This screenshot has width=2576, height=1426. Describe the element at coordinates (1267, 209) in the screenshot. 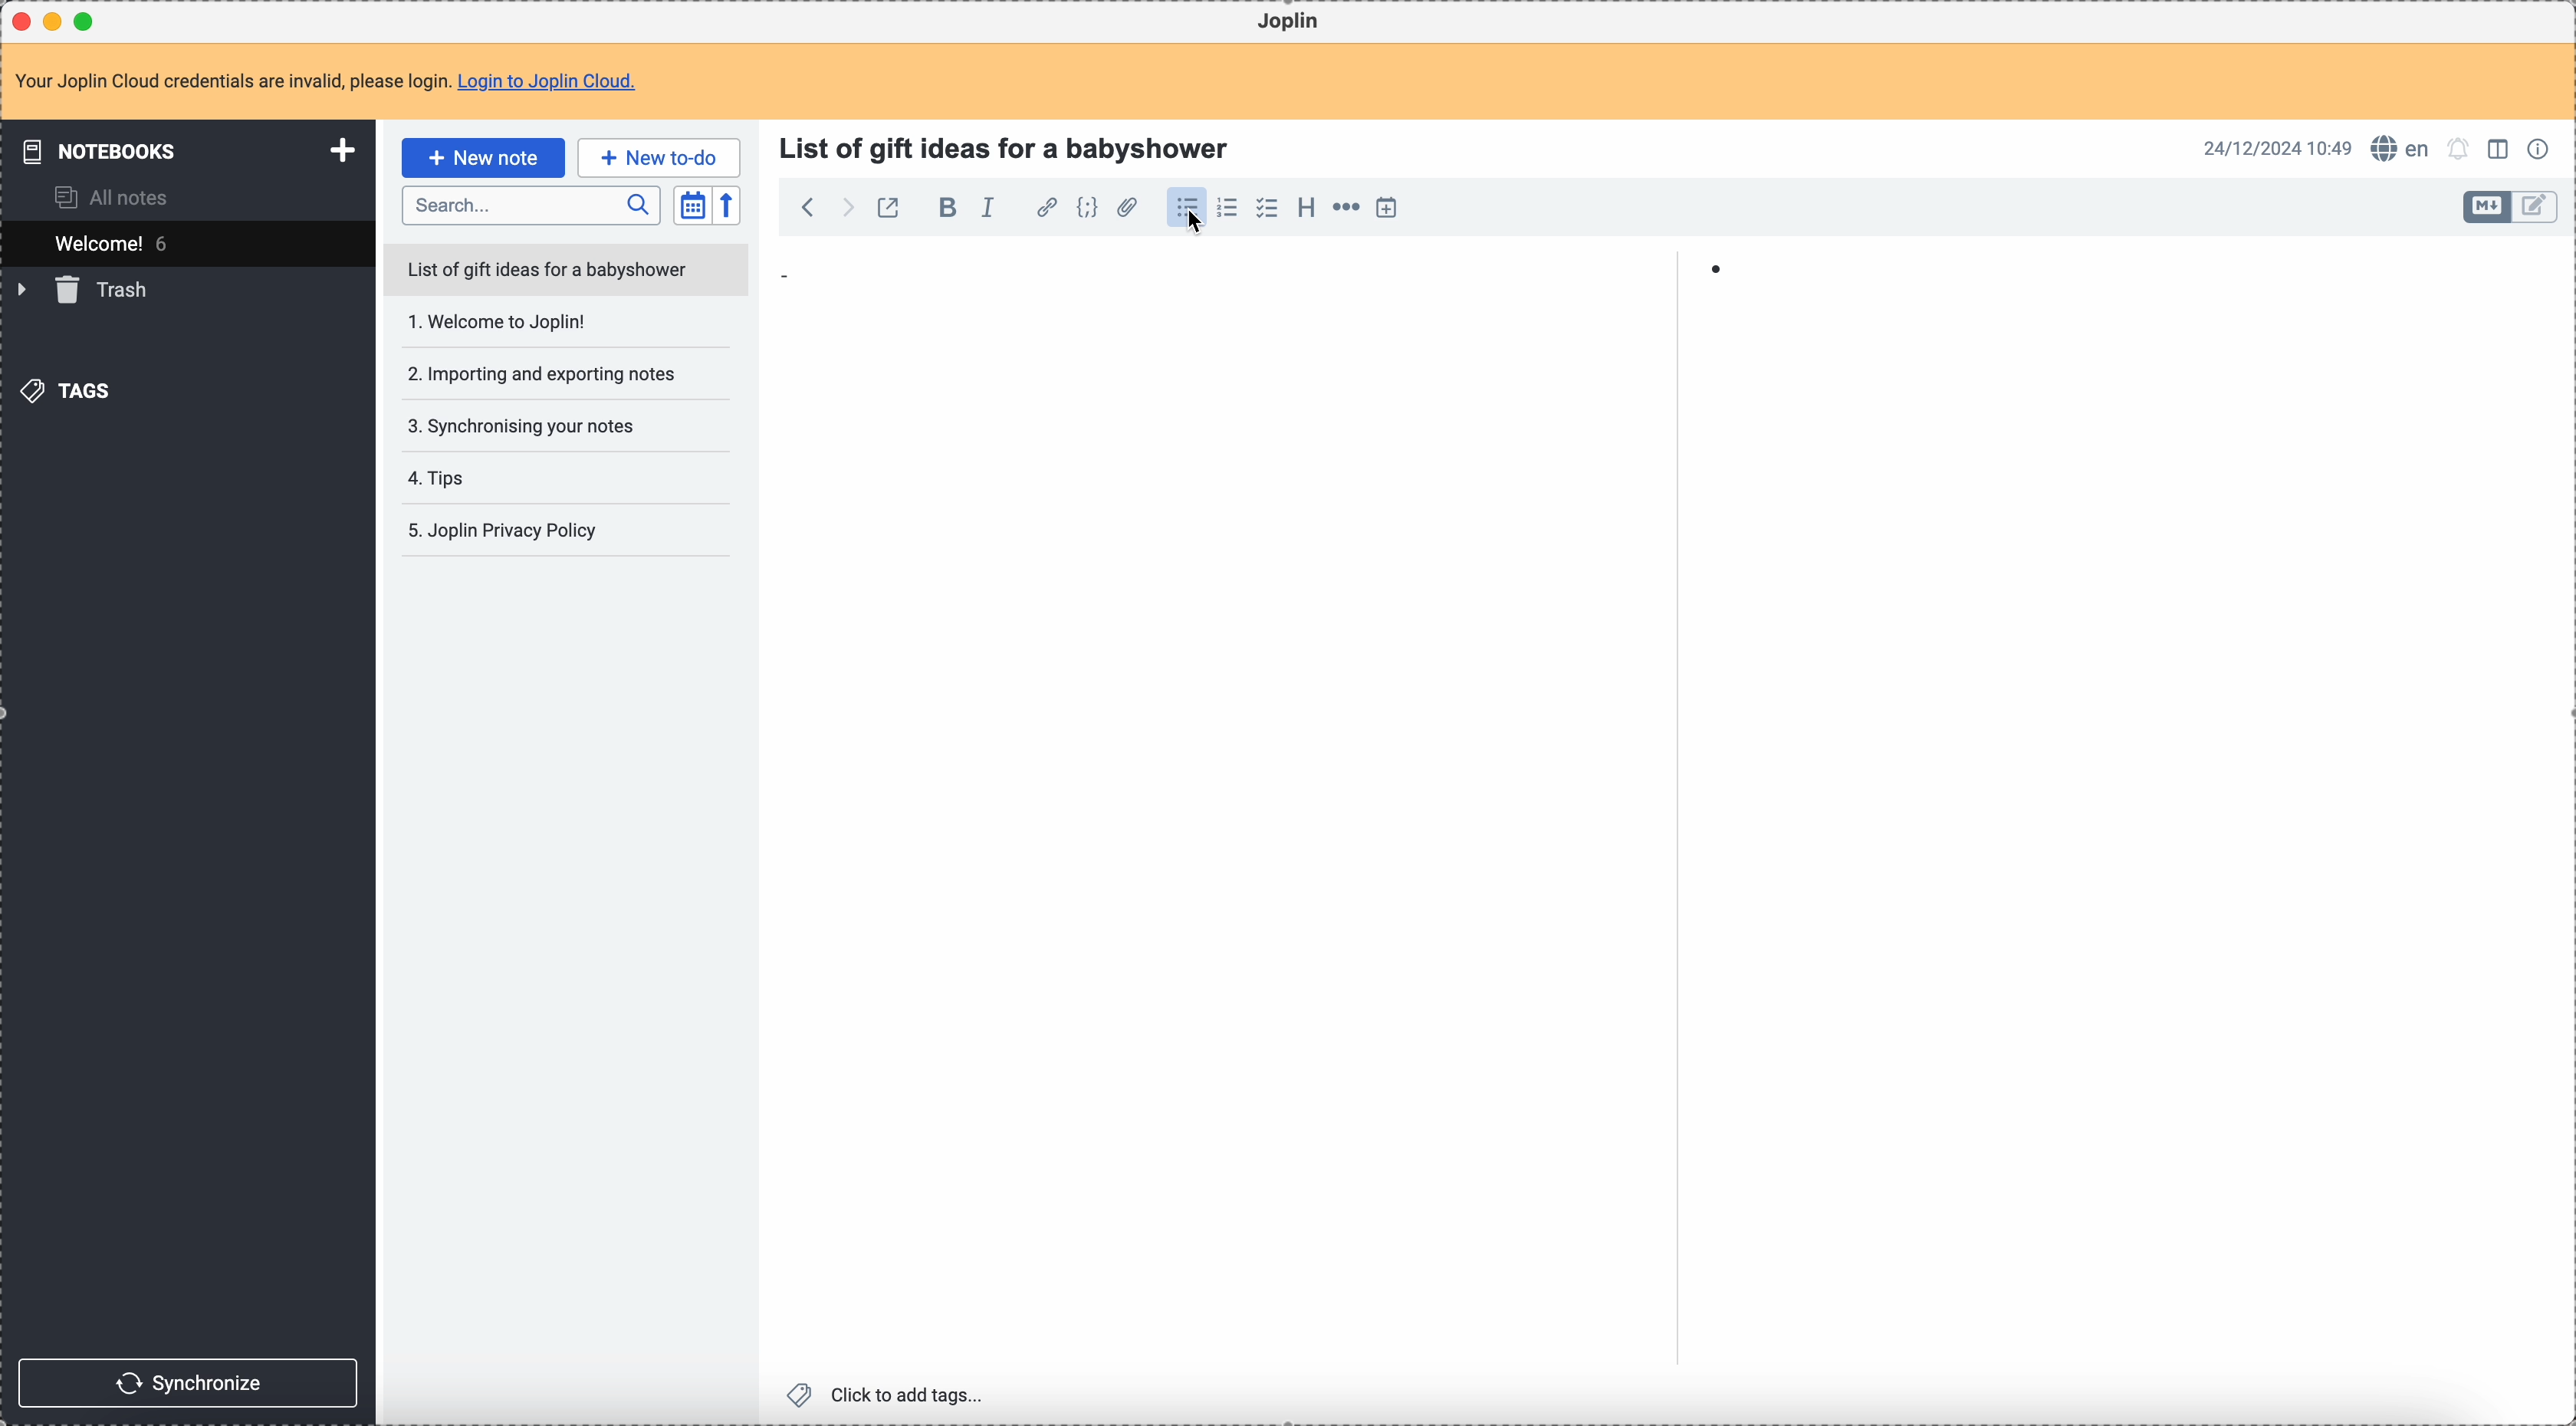

I see `checklist` at that location.